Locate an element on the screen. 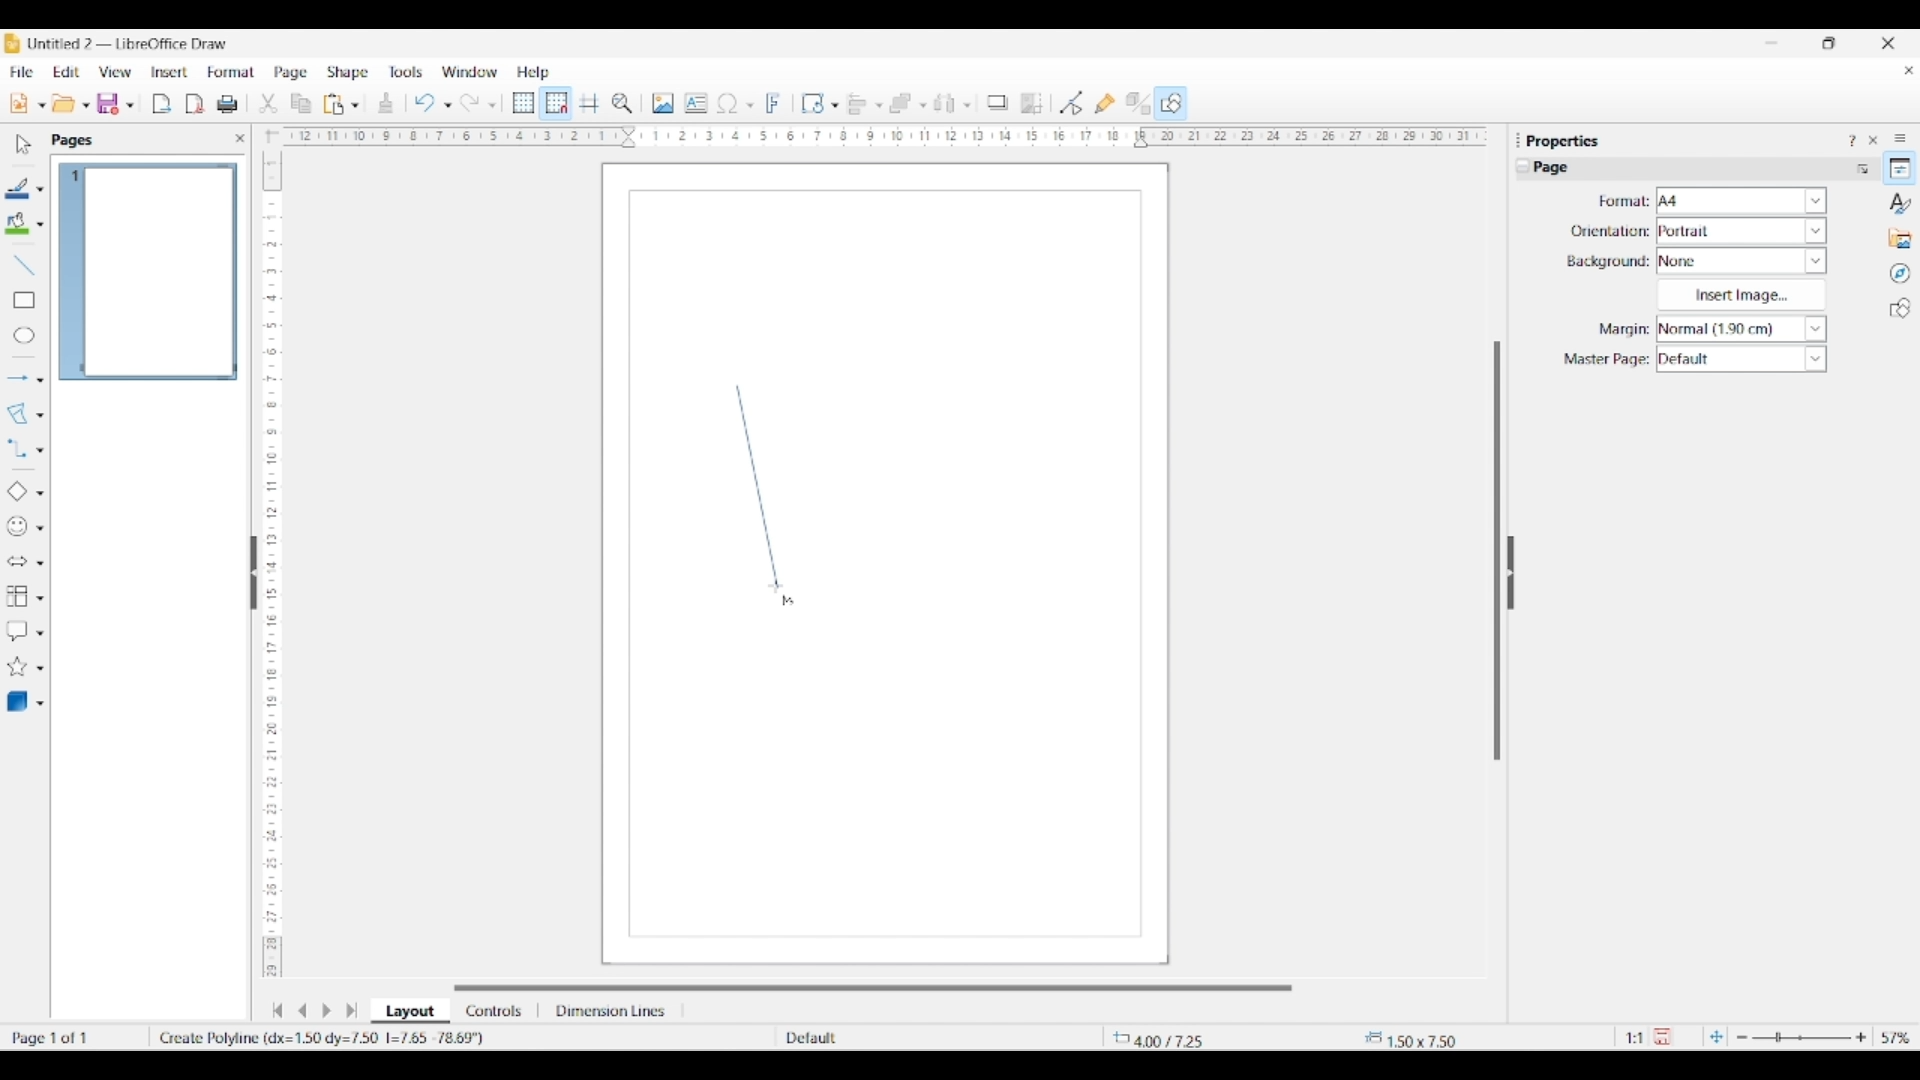 The height and width of the screenshot is (1080, 1920). Selected open options is located at coordinates (64, 104).